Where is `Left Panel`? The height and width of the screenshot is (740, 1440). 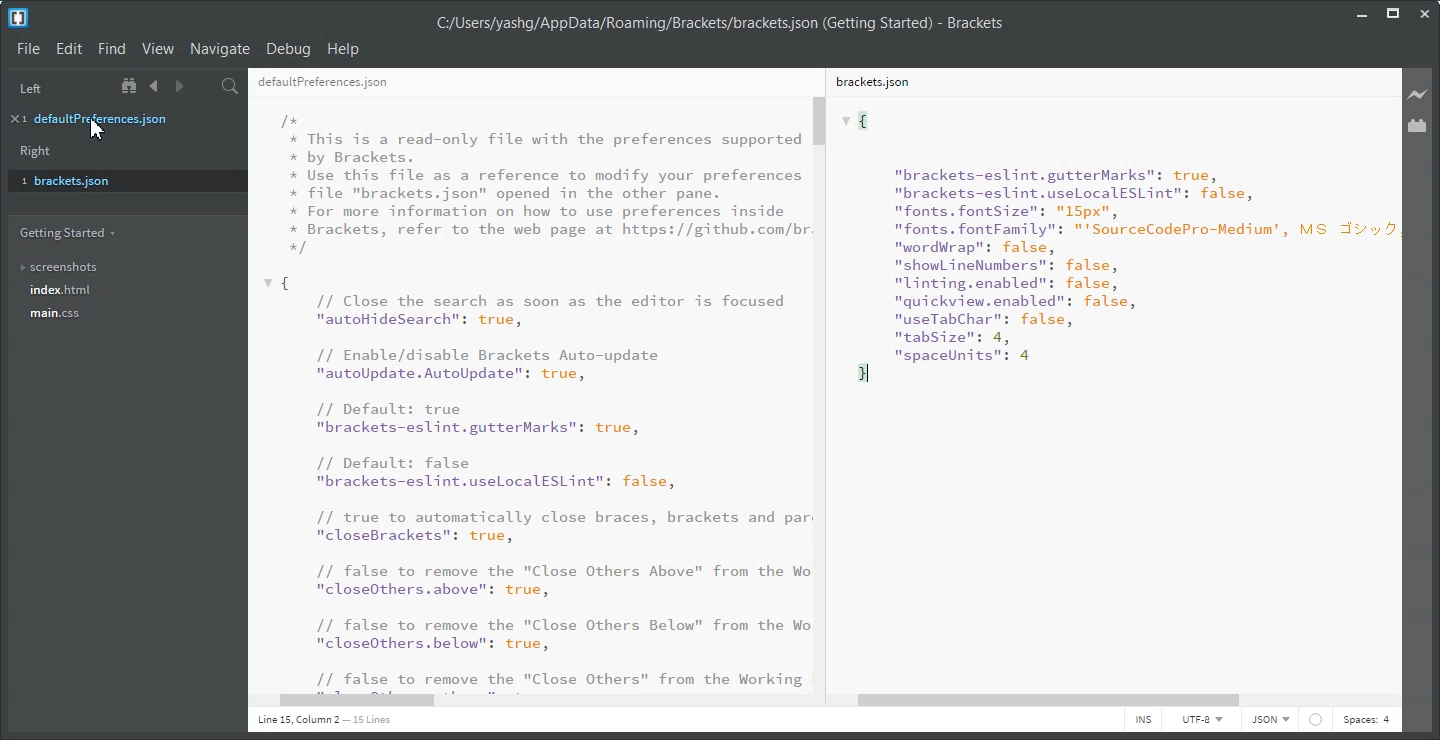 Left Panel is located at coordinates (30, 89).